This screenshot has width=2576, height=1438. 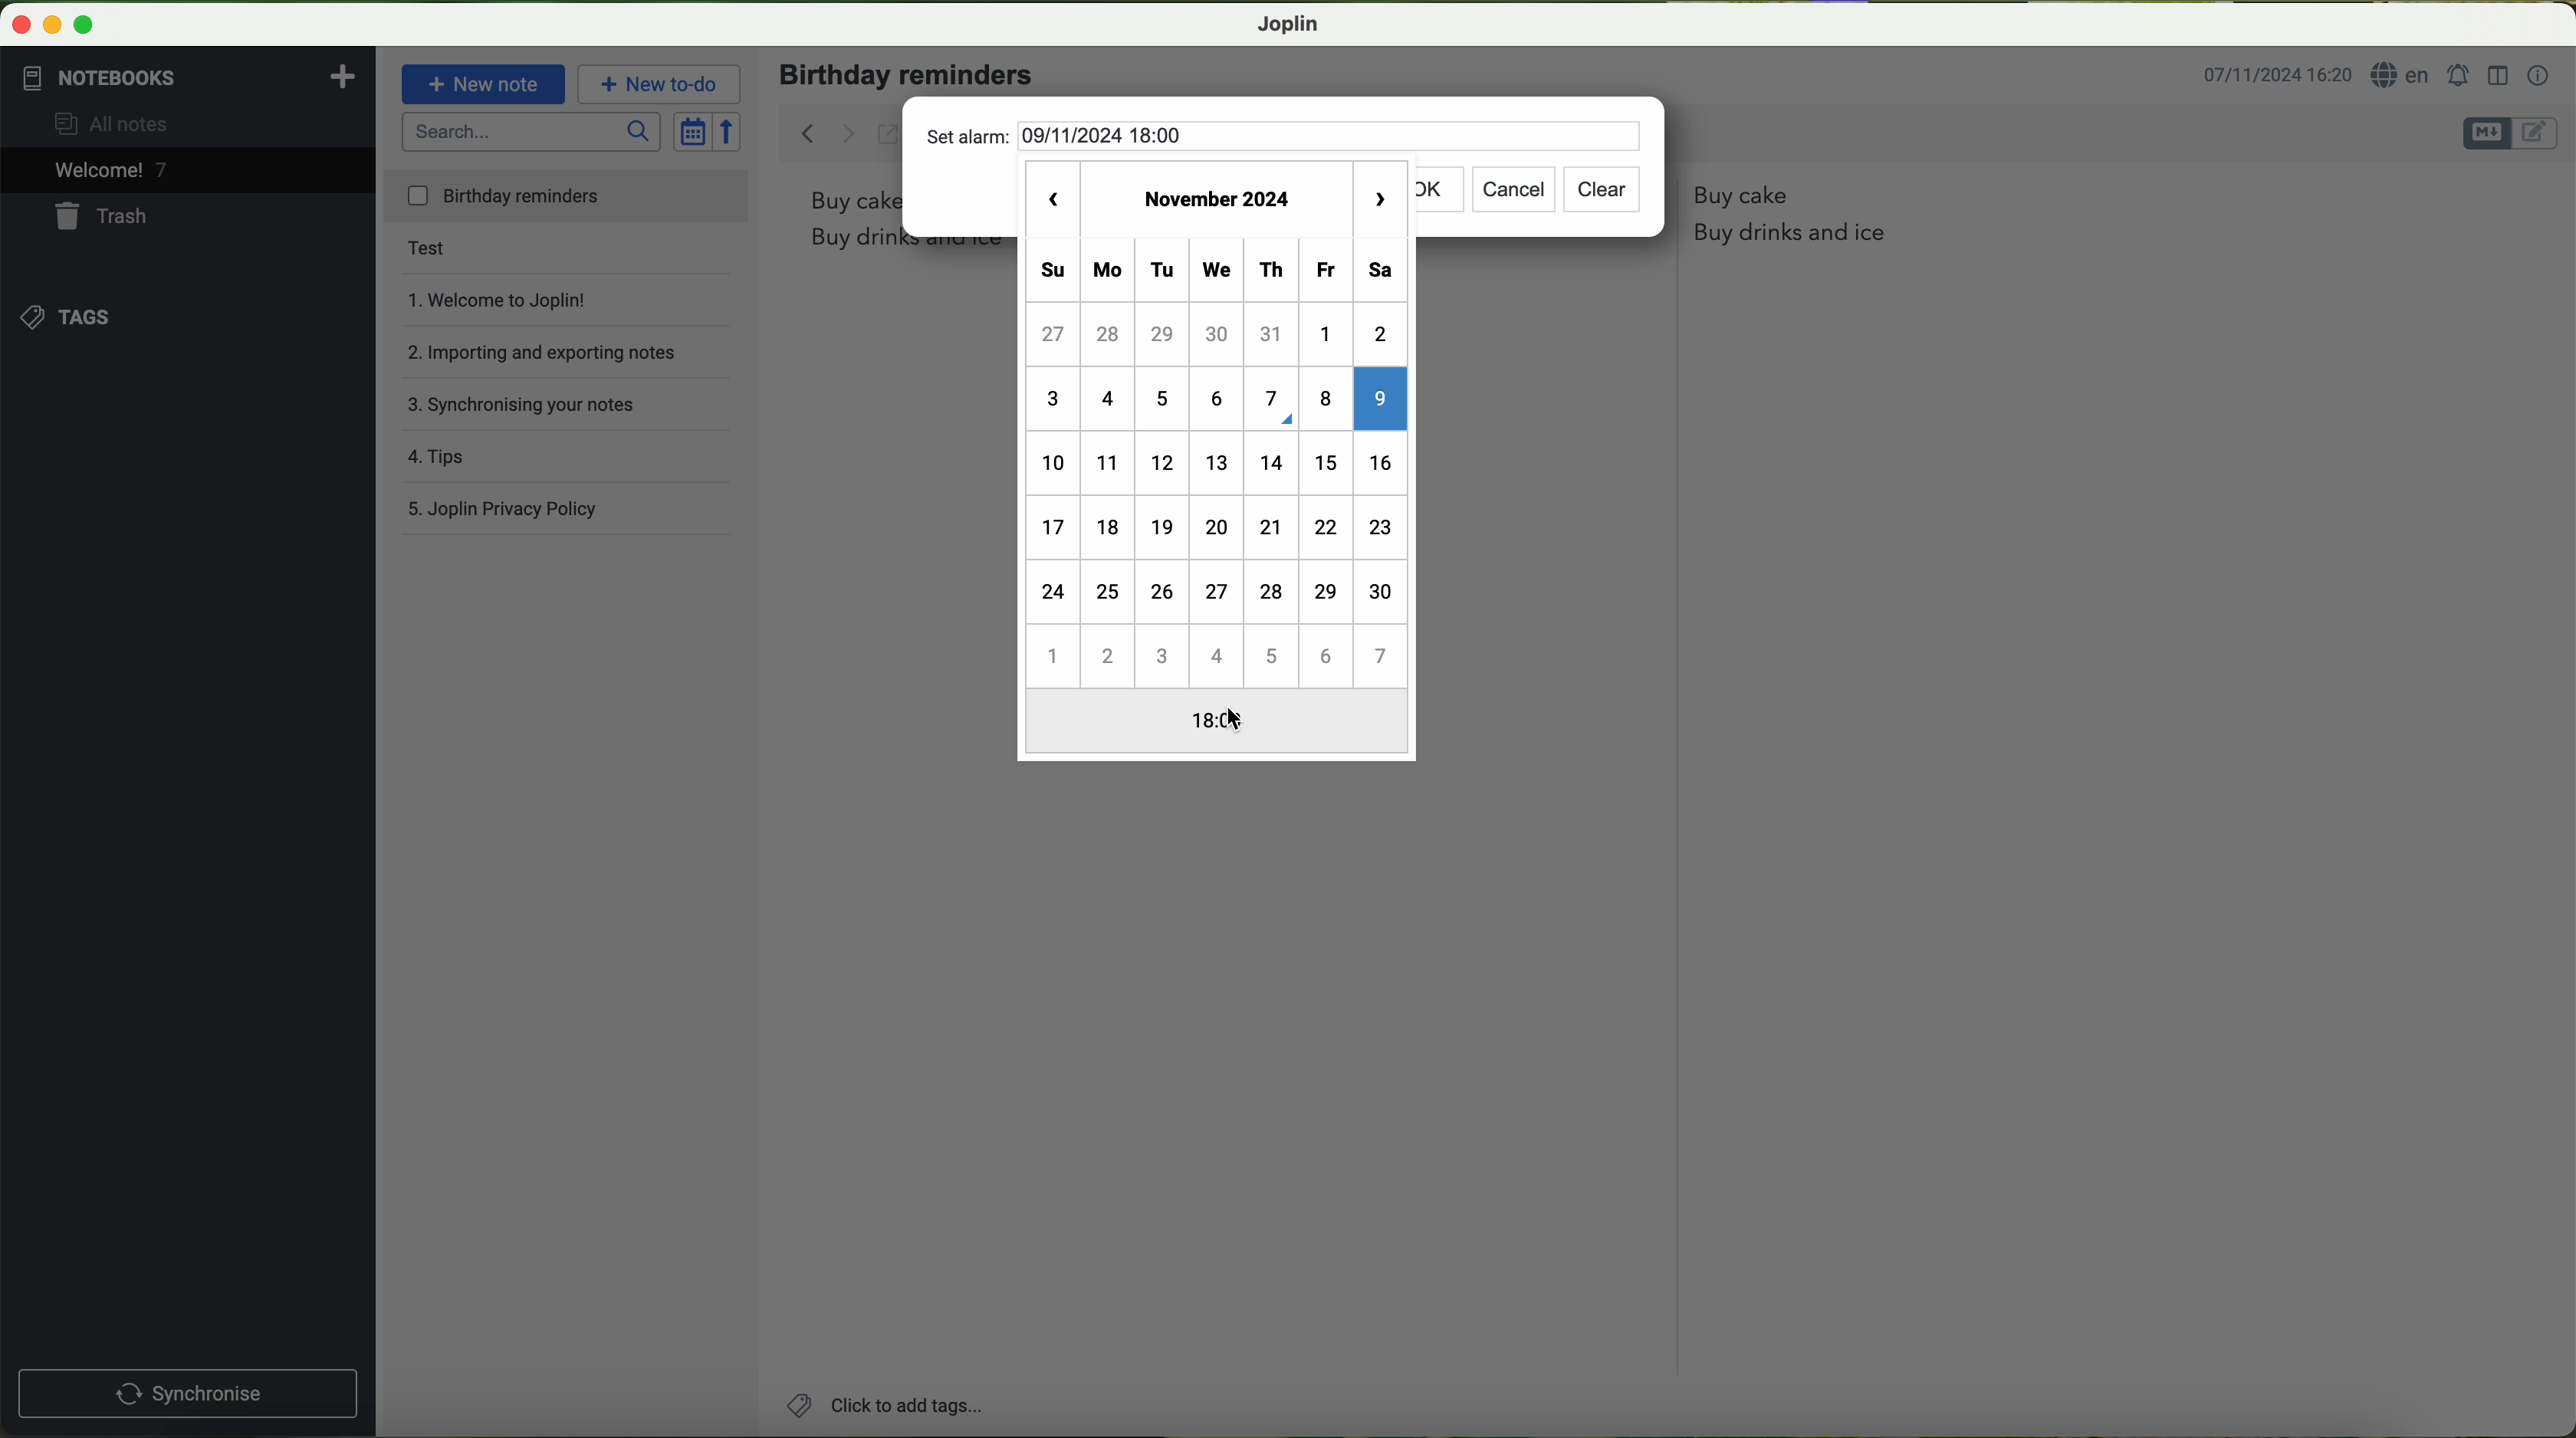 What do you see at coordinates (59, 23) in the screenshot?
I see `screen buttons` at bounding box center [59, 23].